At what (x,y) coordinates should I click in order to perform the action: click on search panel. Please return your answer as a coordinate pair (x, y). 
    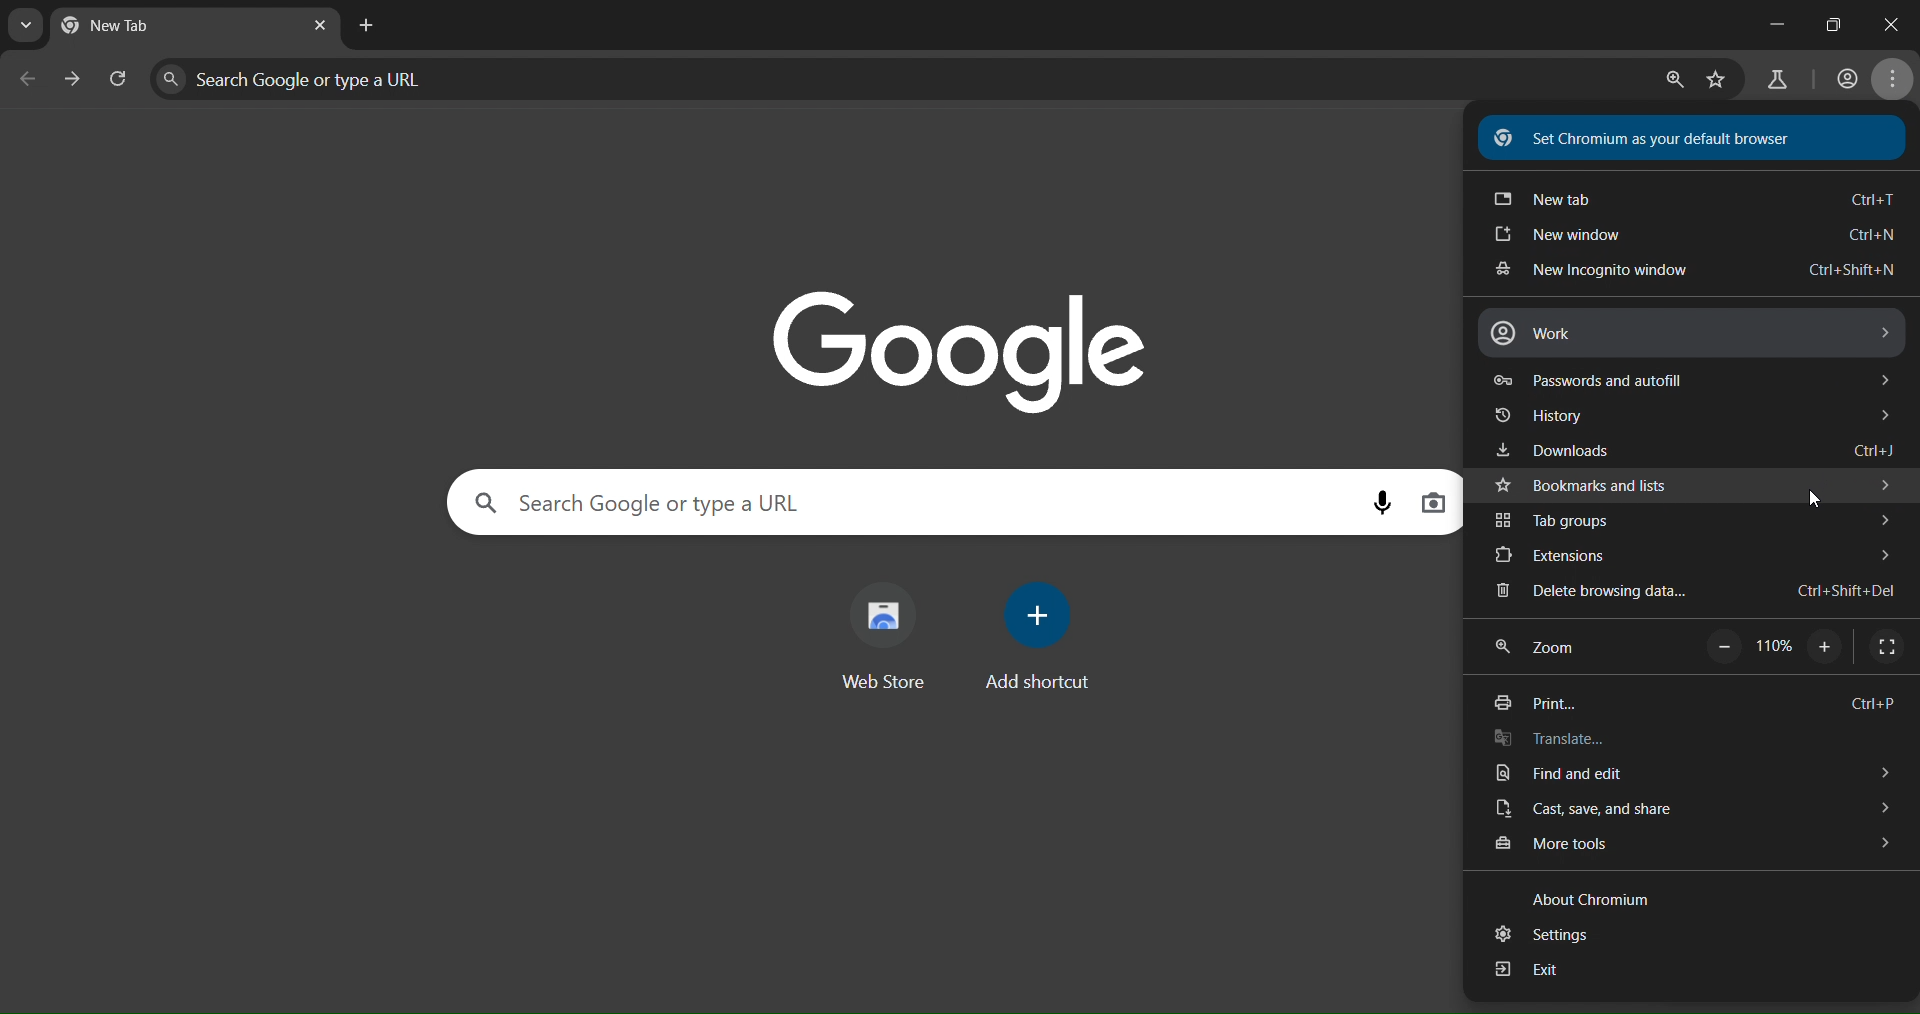
    Looking at the image, I should click on (731, 503).